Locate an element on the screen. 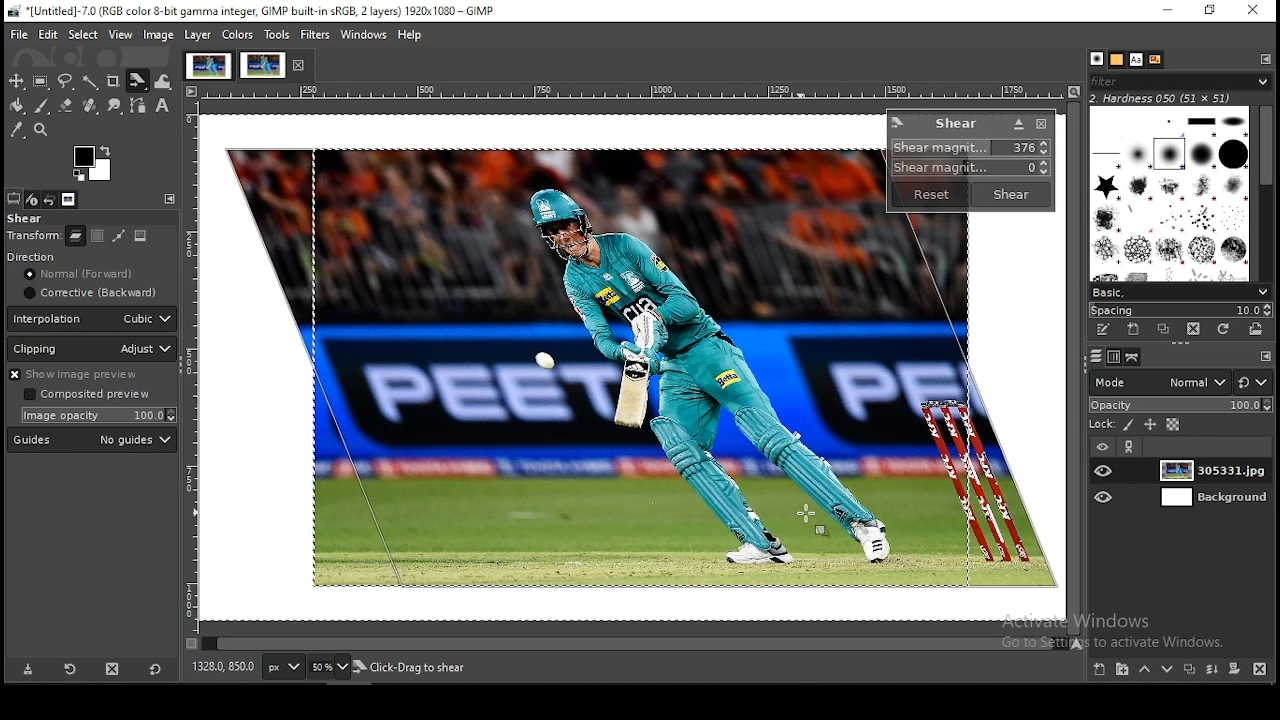 Image resolution: width=1280 pixels, height=720 pixels. selection is located at coordinates (96, 236).